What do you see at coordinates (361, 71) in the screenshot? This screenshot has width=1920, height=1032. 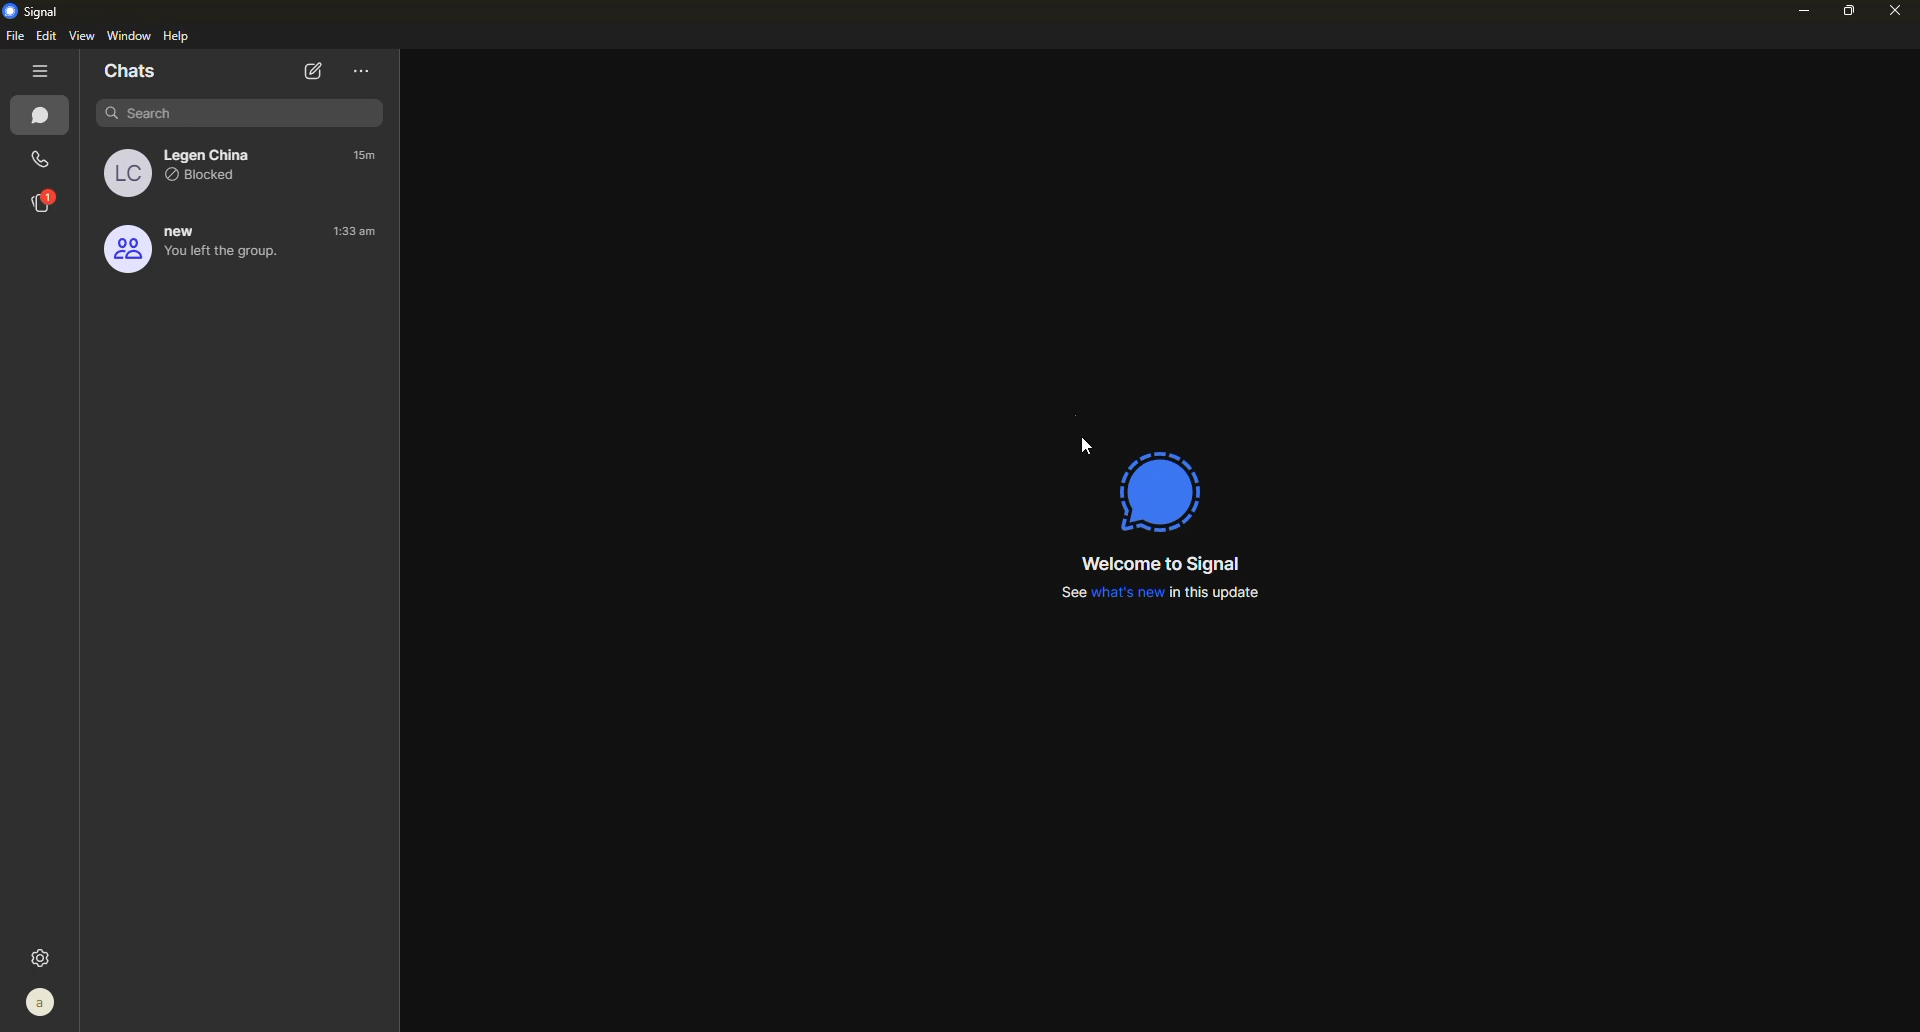 I see `more` at bounding box center [361, 71].